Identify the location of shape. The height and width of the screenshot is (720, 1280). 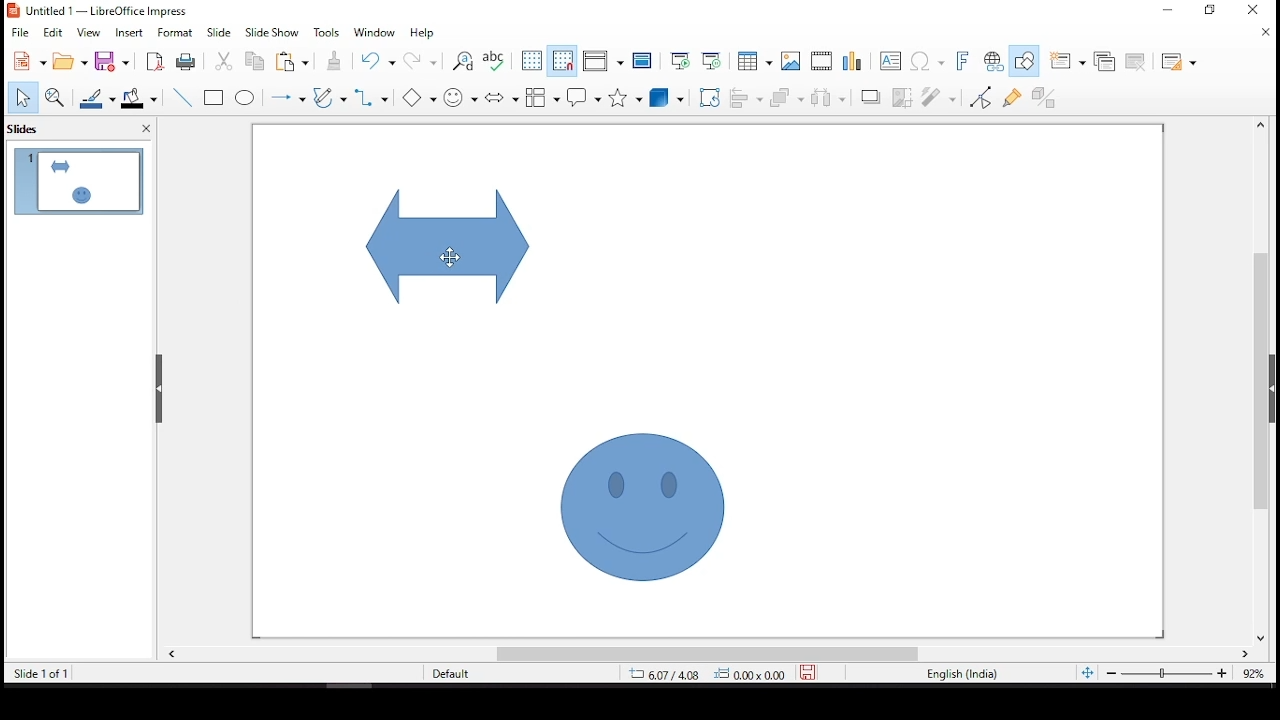
(643, 504).